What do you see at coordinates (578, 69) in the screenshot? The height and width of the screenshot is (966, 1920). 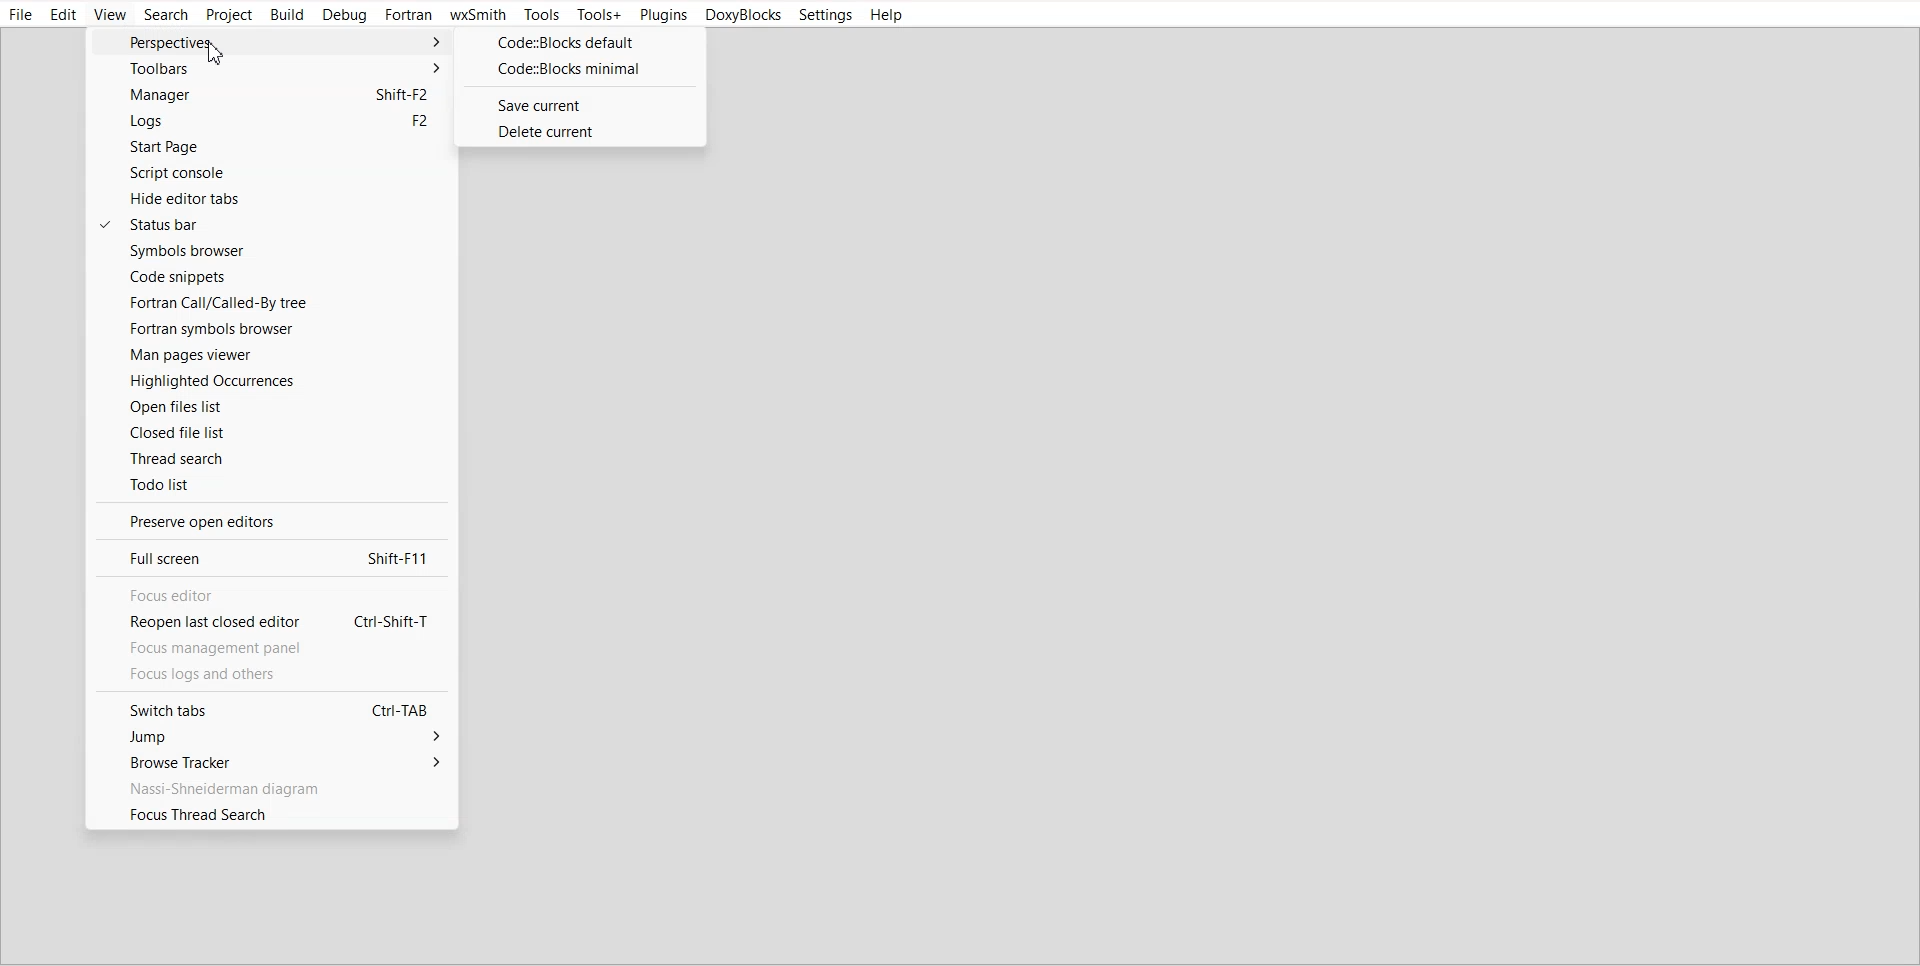 I see `CODE::BLOCK minimal` at bounding box center [578, 69].